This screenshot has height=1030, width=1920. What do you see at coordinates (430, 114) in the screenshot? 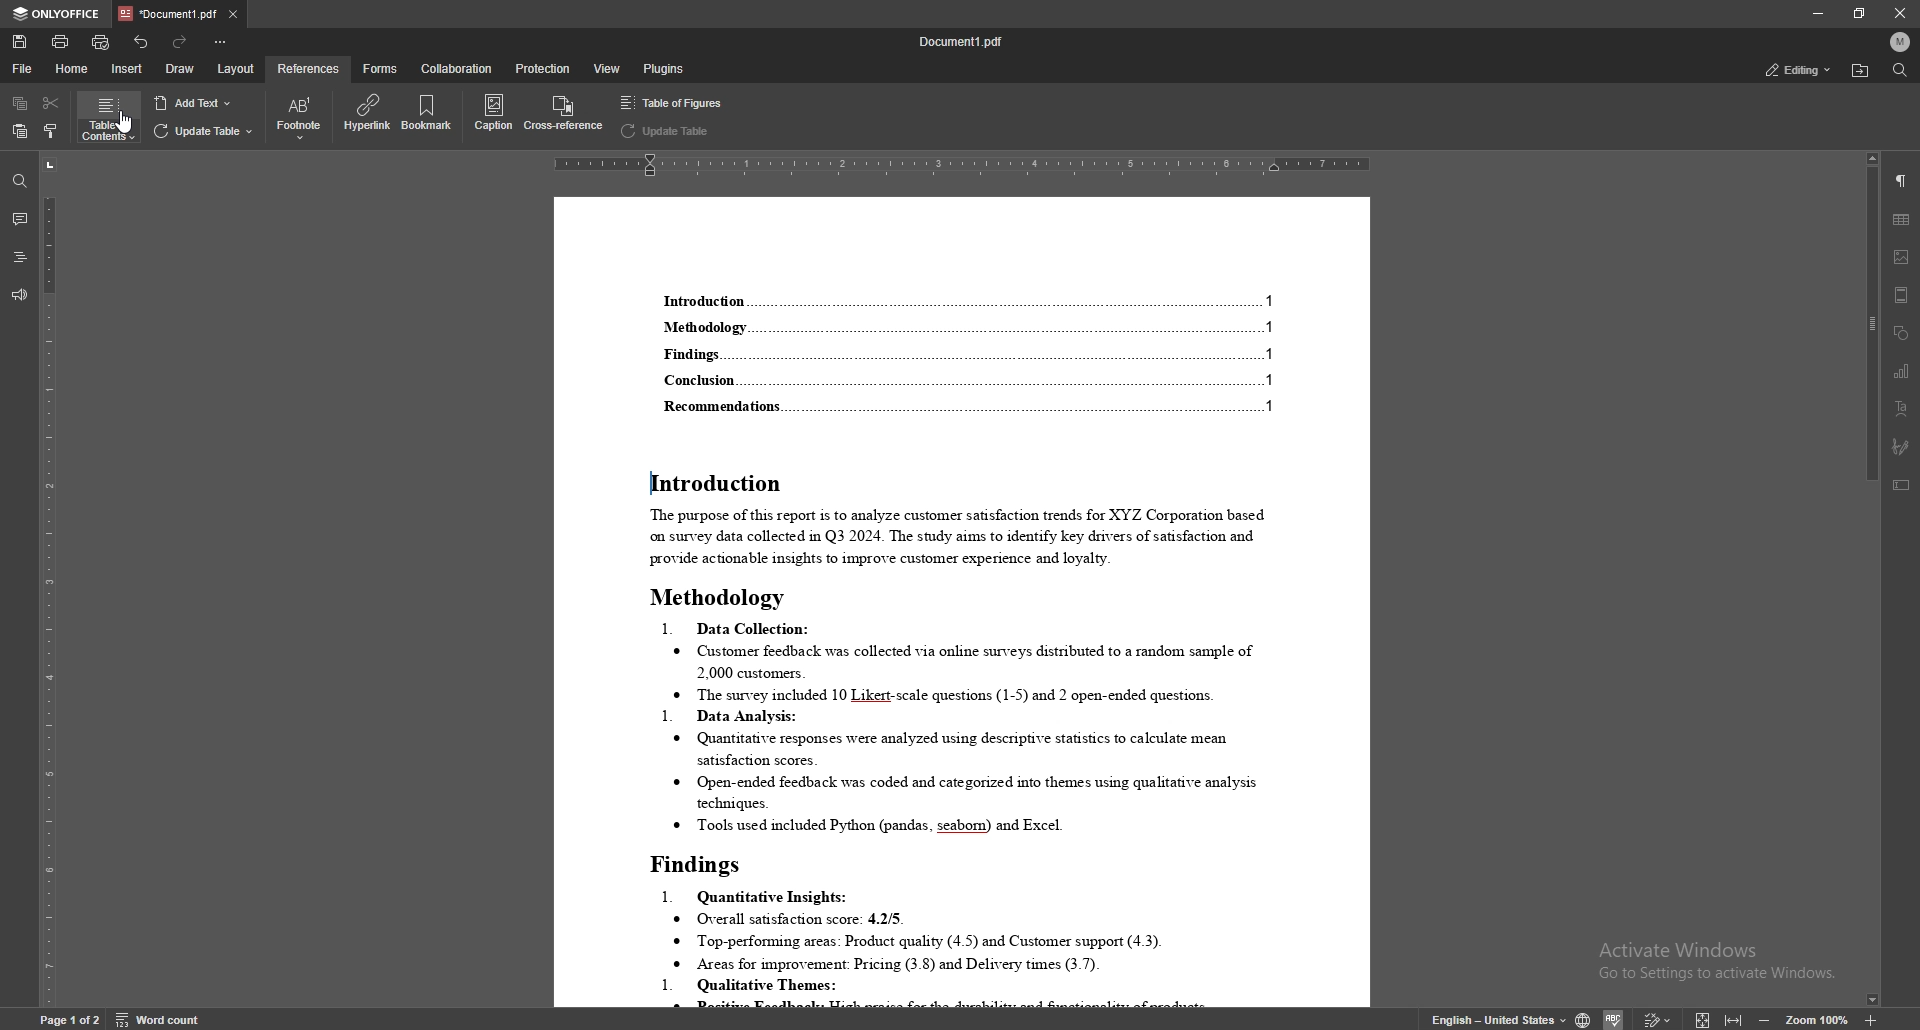
I see `bookmark` at bounding box center [430, 114].